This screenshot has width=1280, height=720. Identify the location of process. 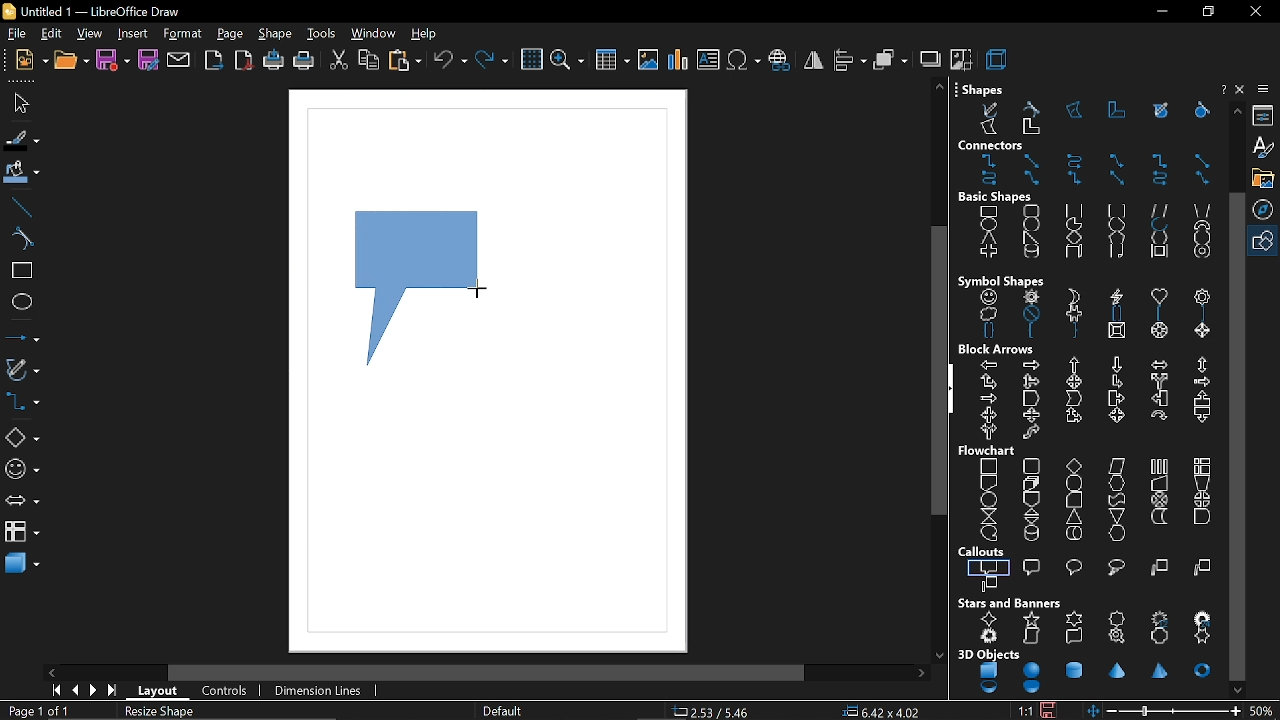
(990, 465).